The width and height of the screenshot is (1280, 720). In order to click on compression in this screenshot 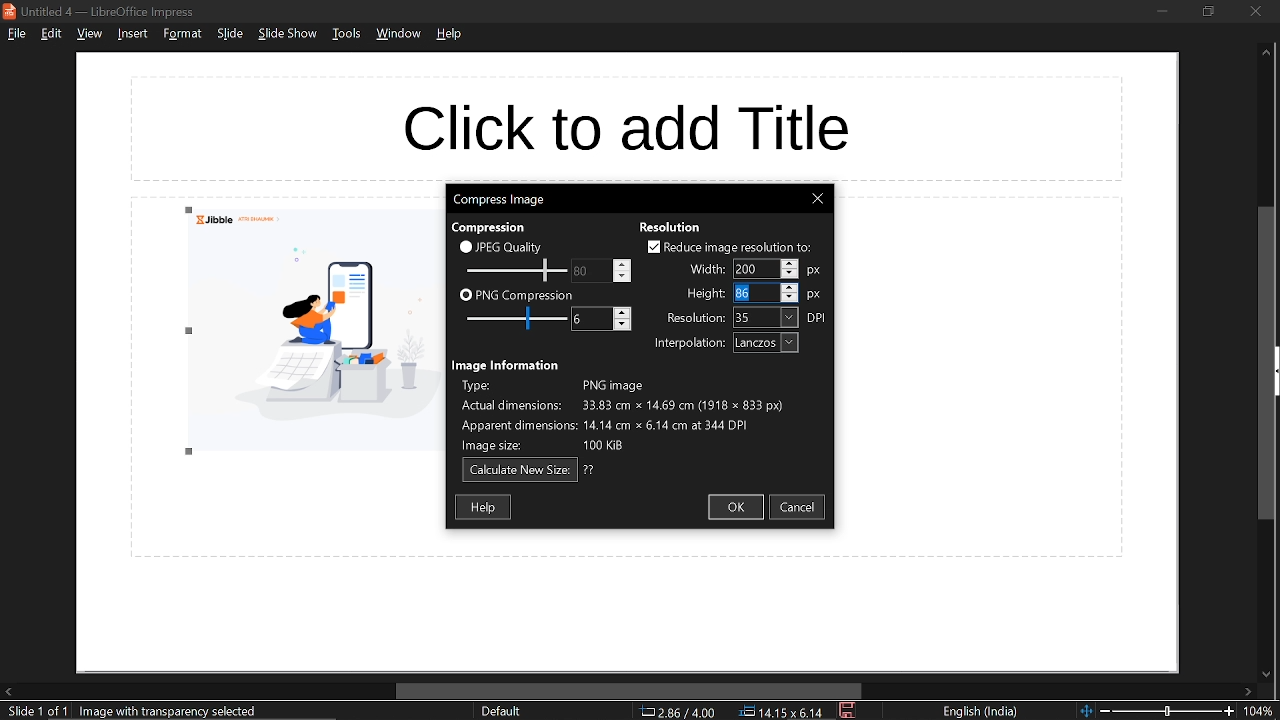, I will do `click(487, 228)`.